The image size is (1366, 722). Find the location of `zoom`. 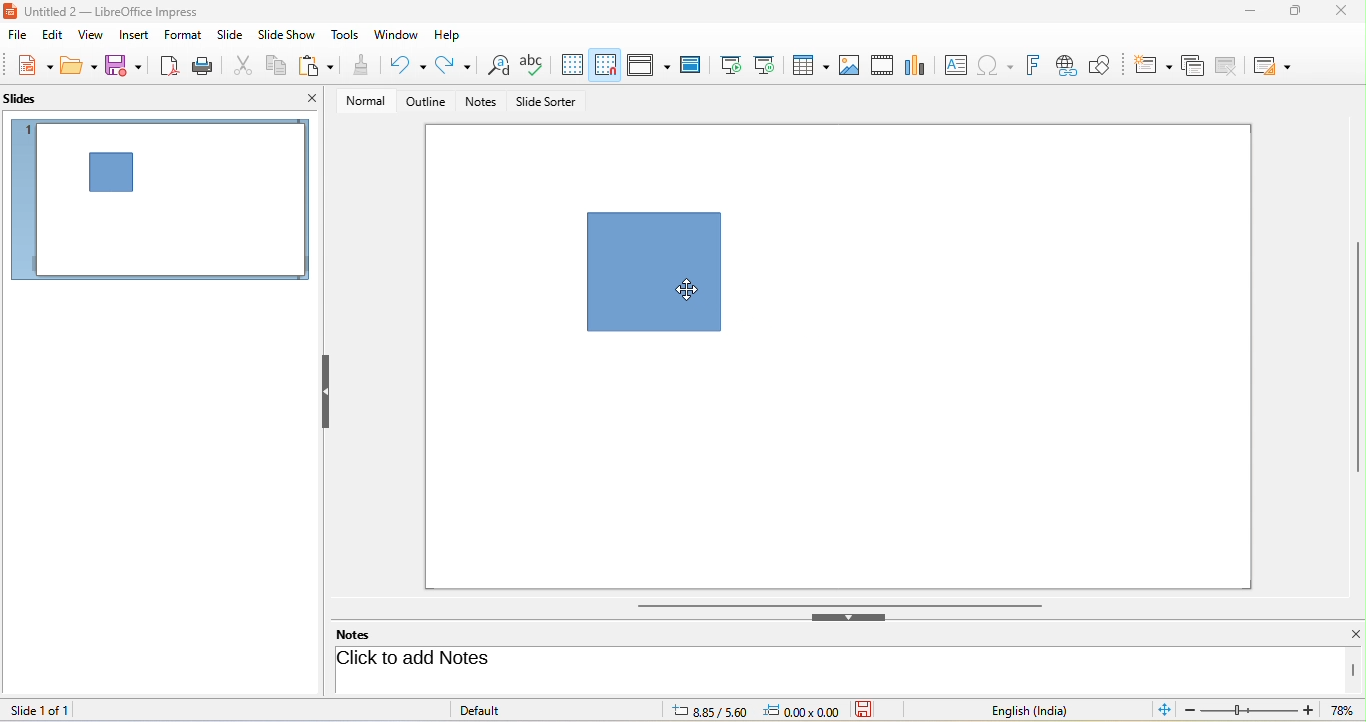

zoom is located at coordinates (1273, 712).